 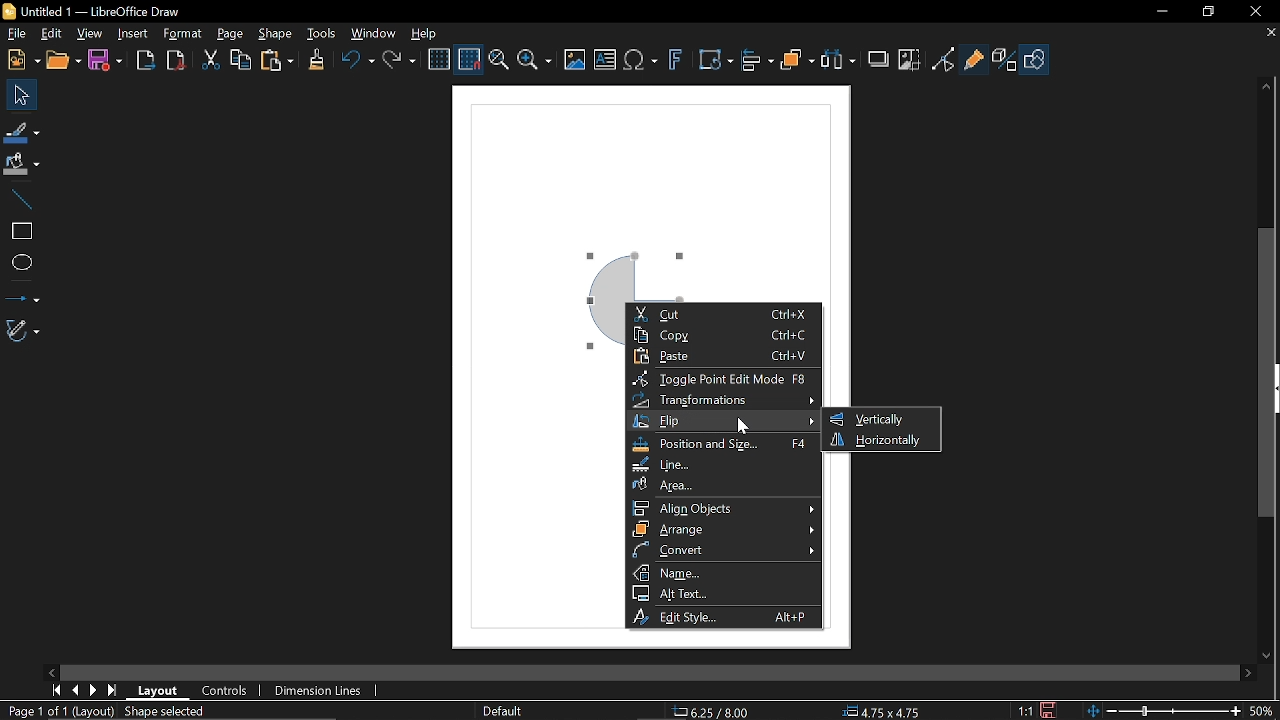 What do you see at coordinates (881, 60) in the screenshot?
I see `Shadow` at bounding box center [881, 60].